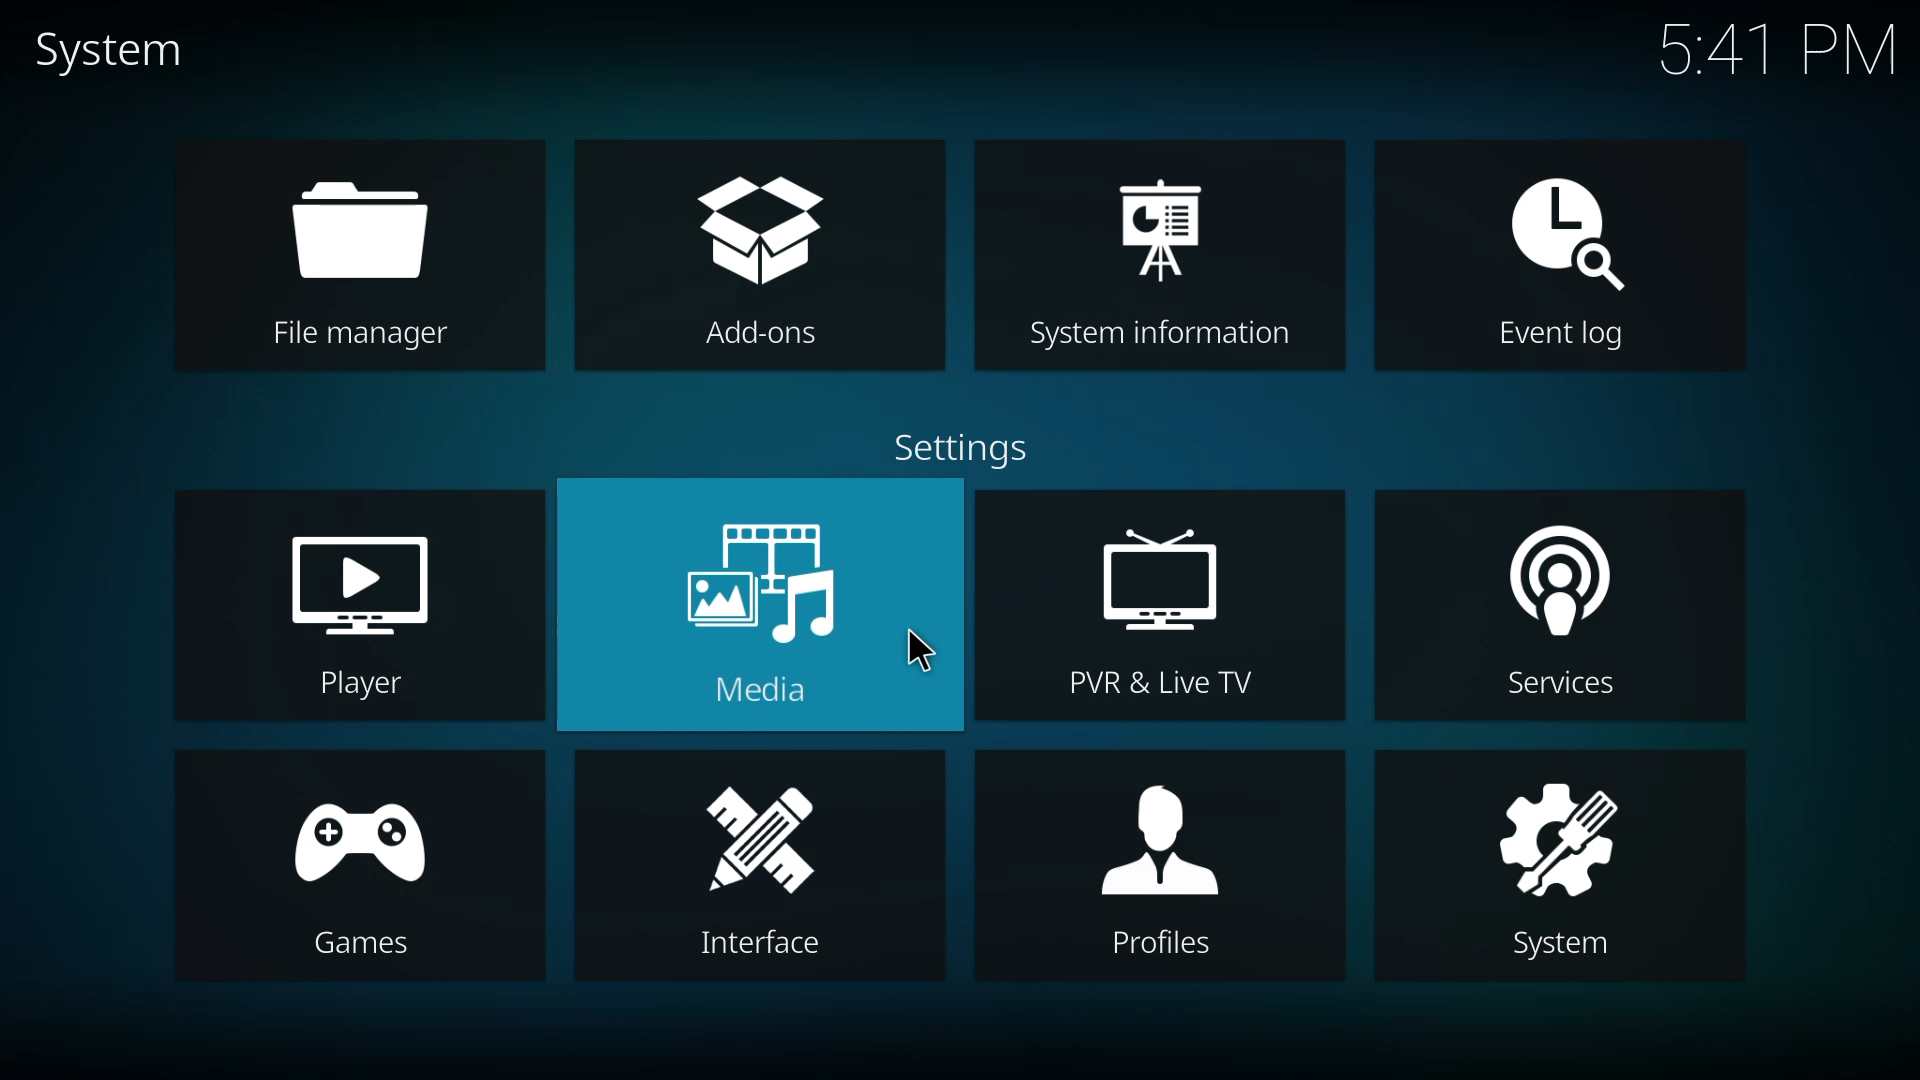 This screenshot has height=1080, width=1920. Describe the element at coordinates (1558, 258) in the screenshot. I see `event log` at that location.